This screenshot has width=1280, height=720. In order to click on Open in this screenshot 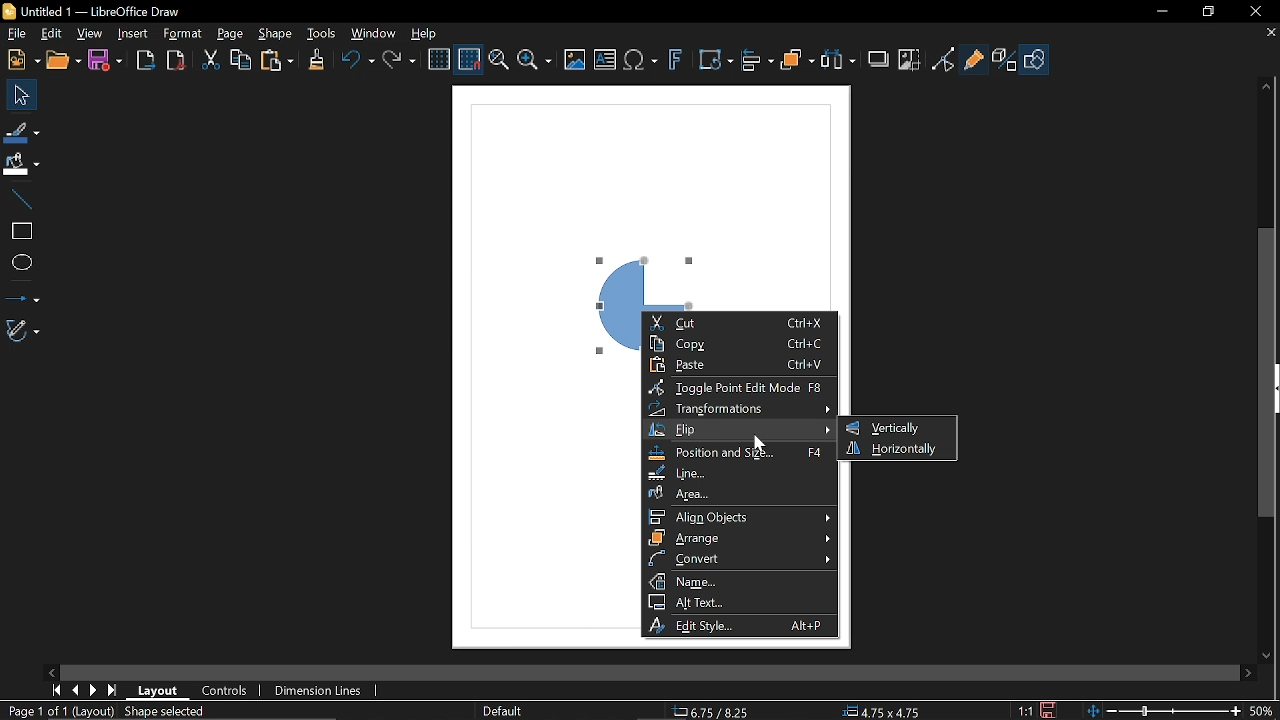, I will do `click(64, 61)`.